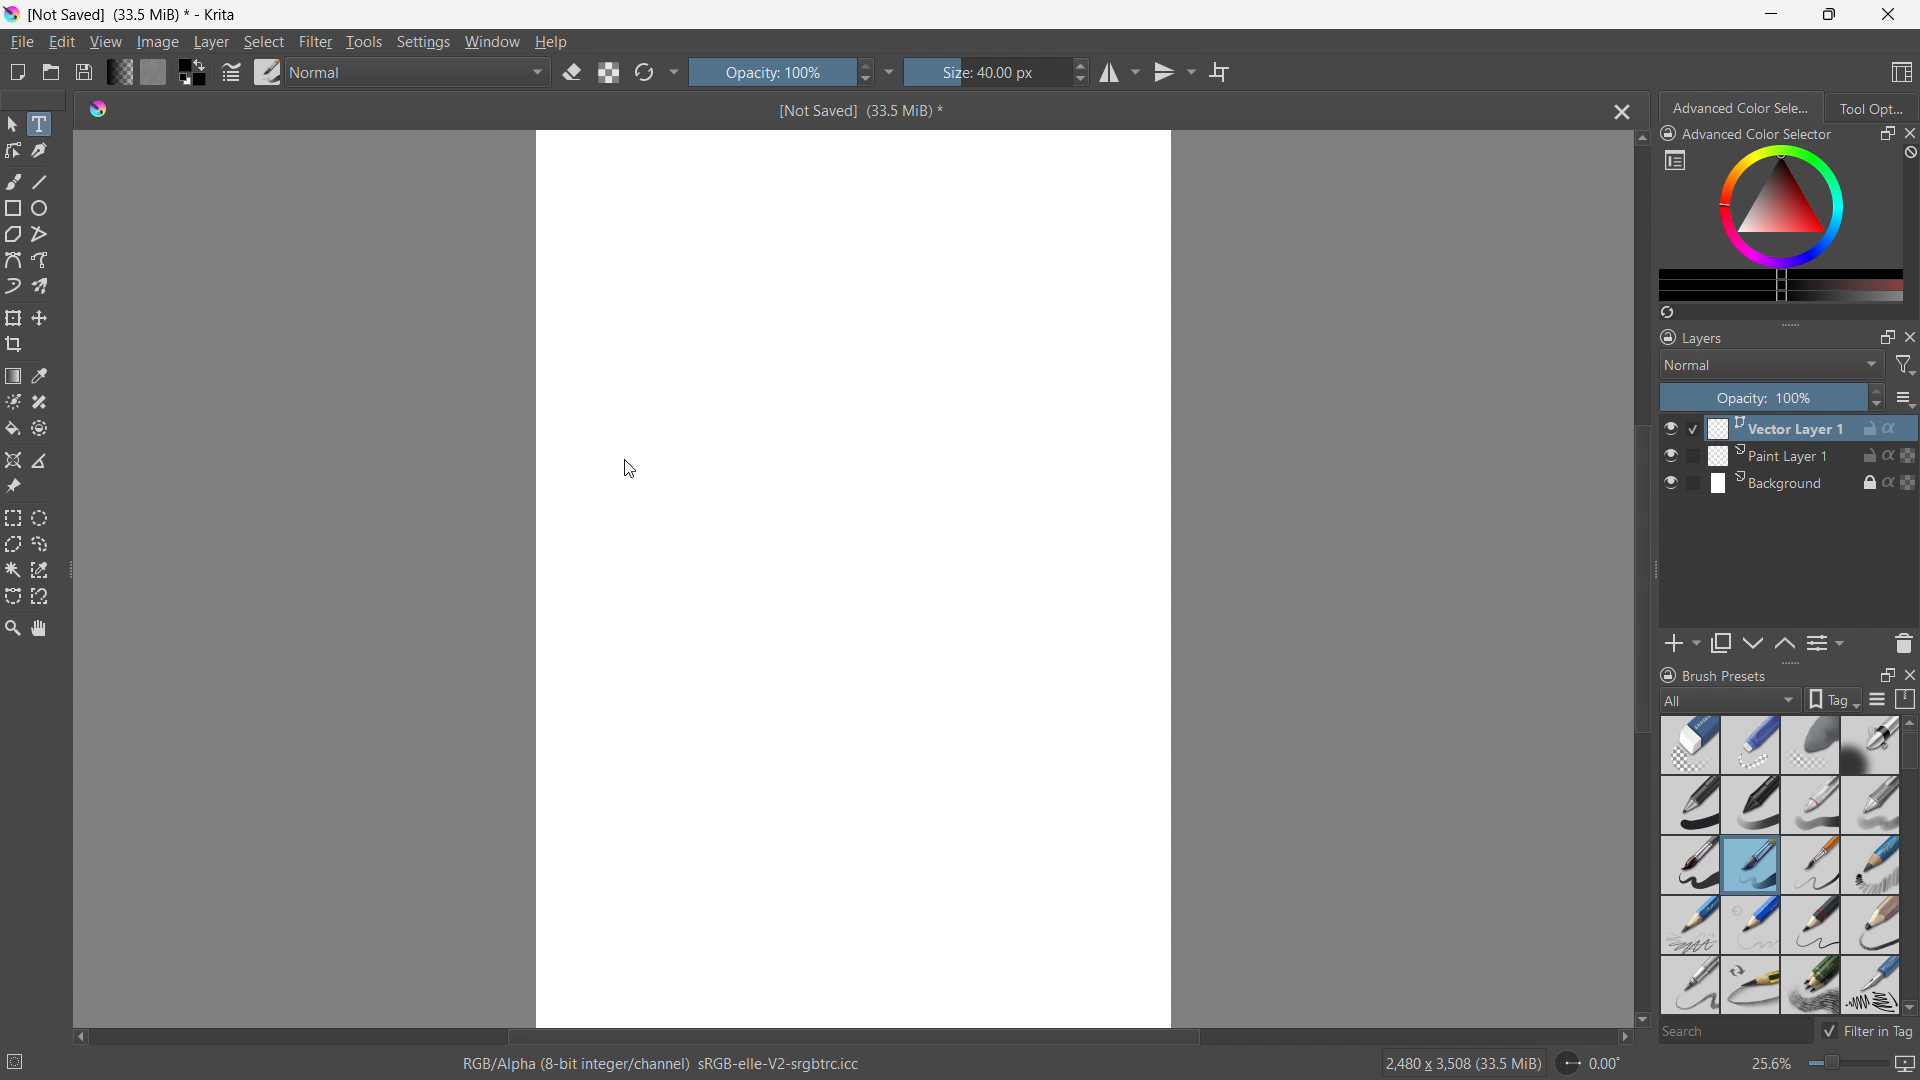  What do you see at coordinates (608, 73) in the screenshot?
I see `preserve alpha` at bounding box center [608, 73].